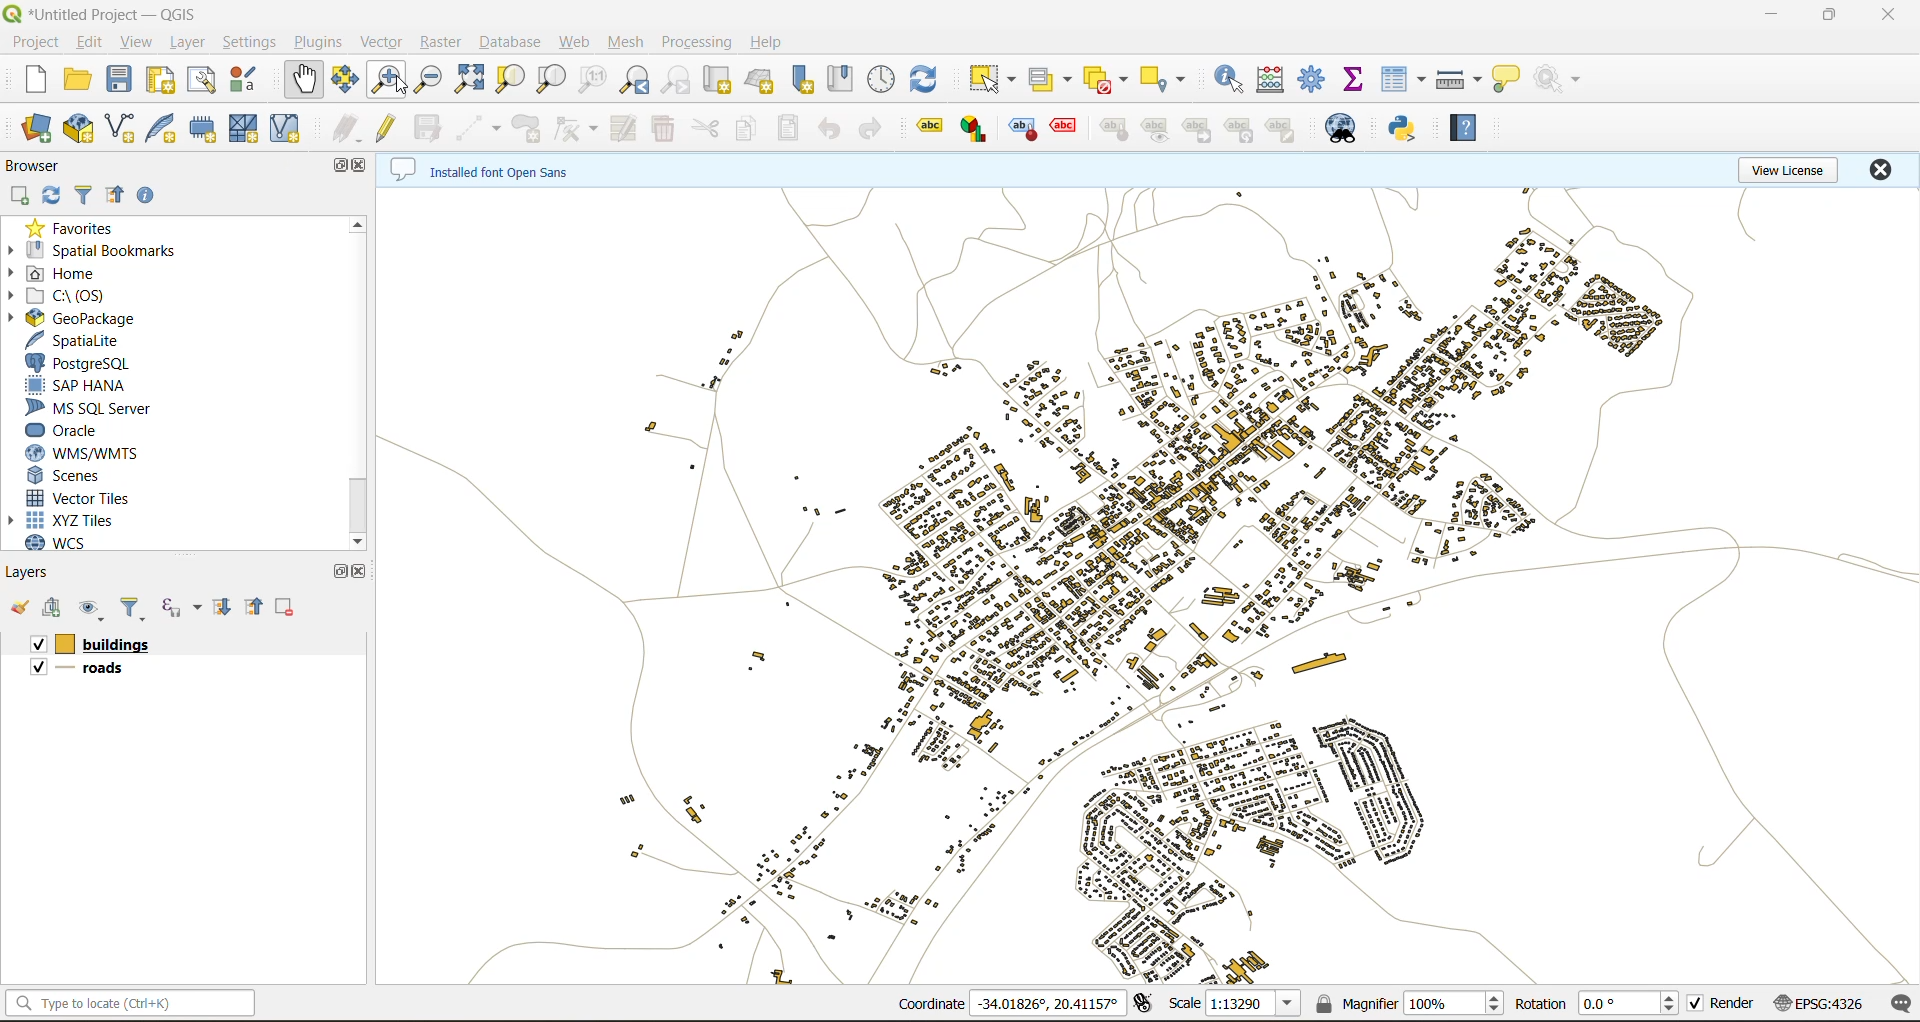 This screenshot has height=1022, width=1920. What do you see at coordinates (635, 81) in the screenshot?
I see `zoom last` at bounding box center [635, 81].